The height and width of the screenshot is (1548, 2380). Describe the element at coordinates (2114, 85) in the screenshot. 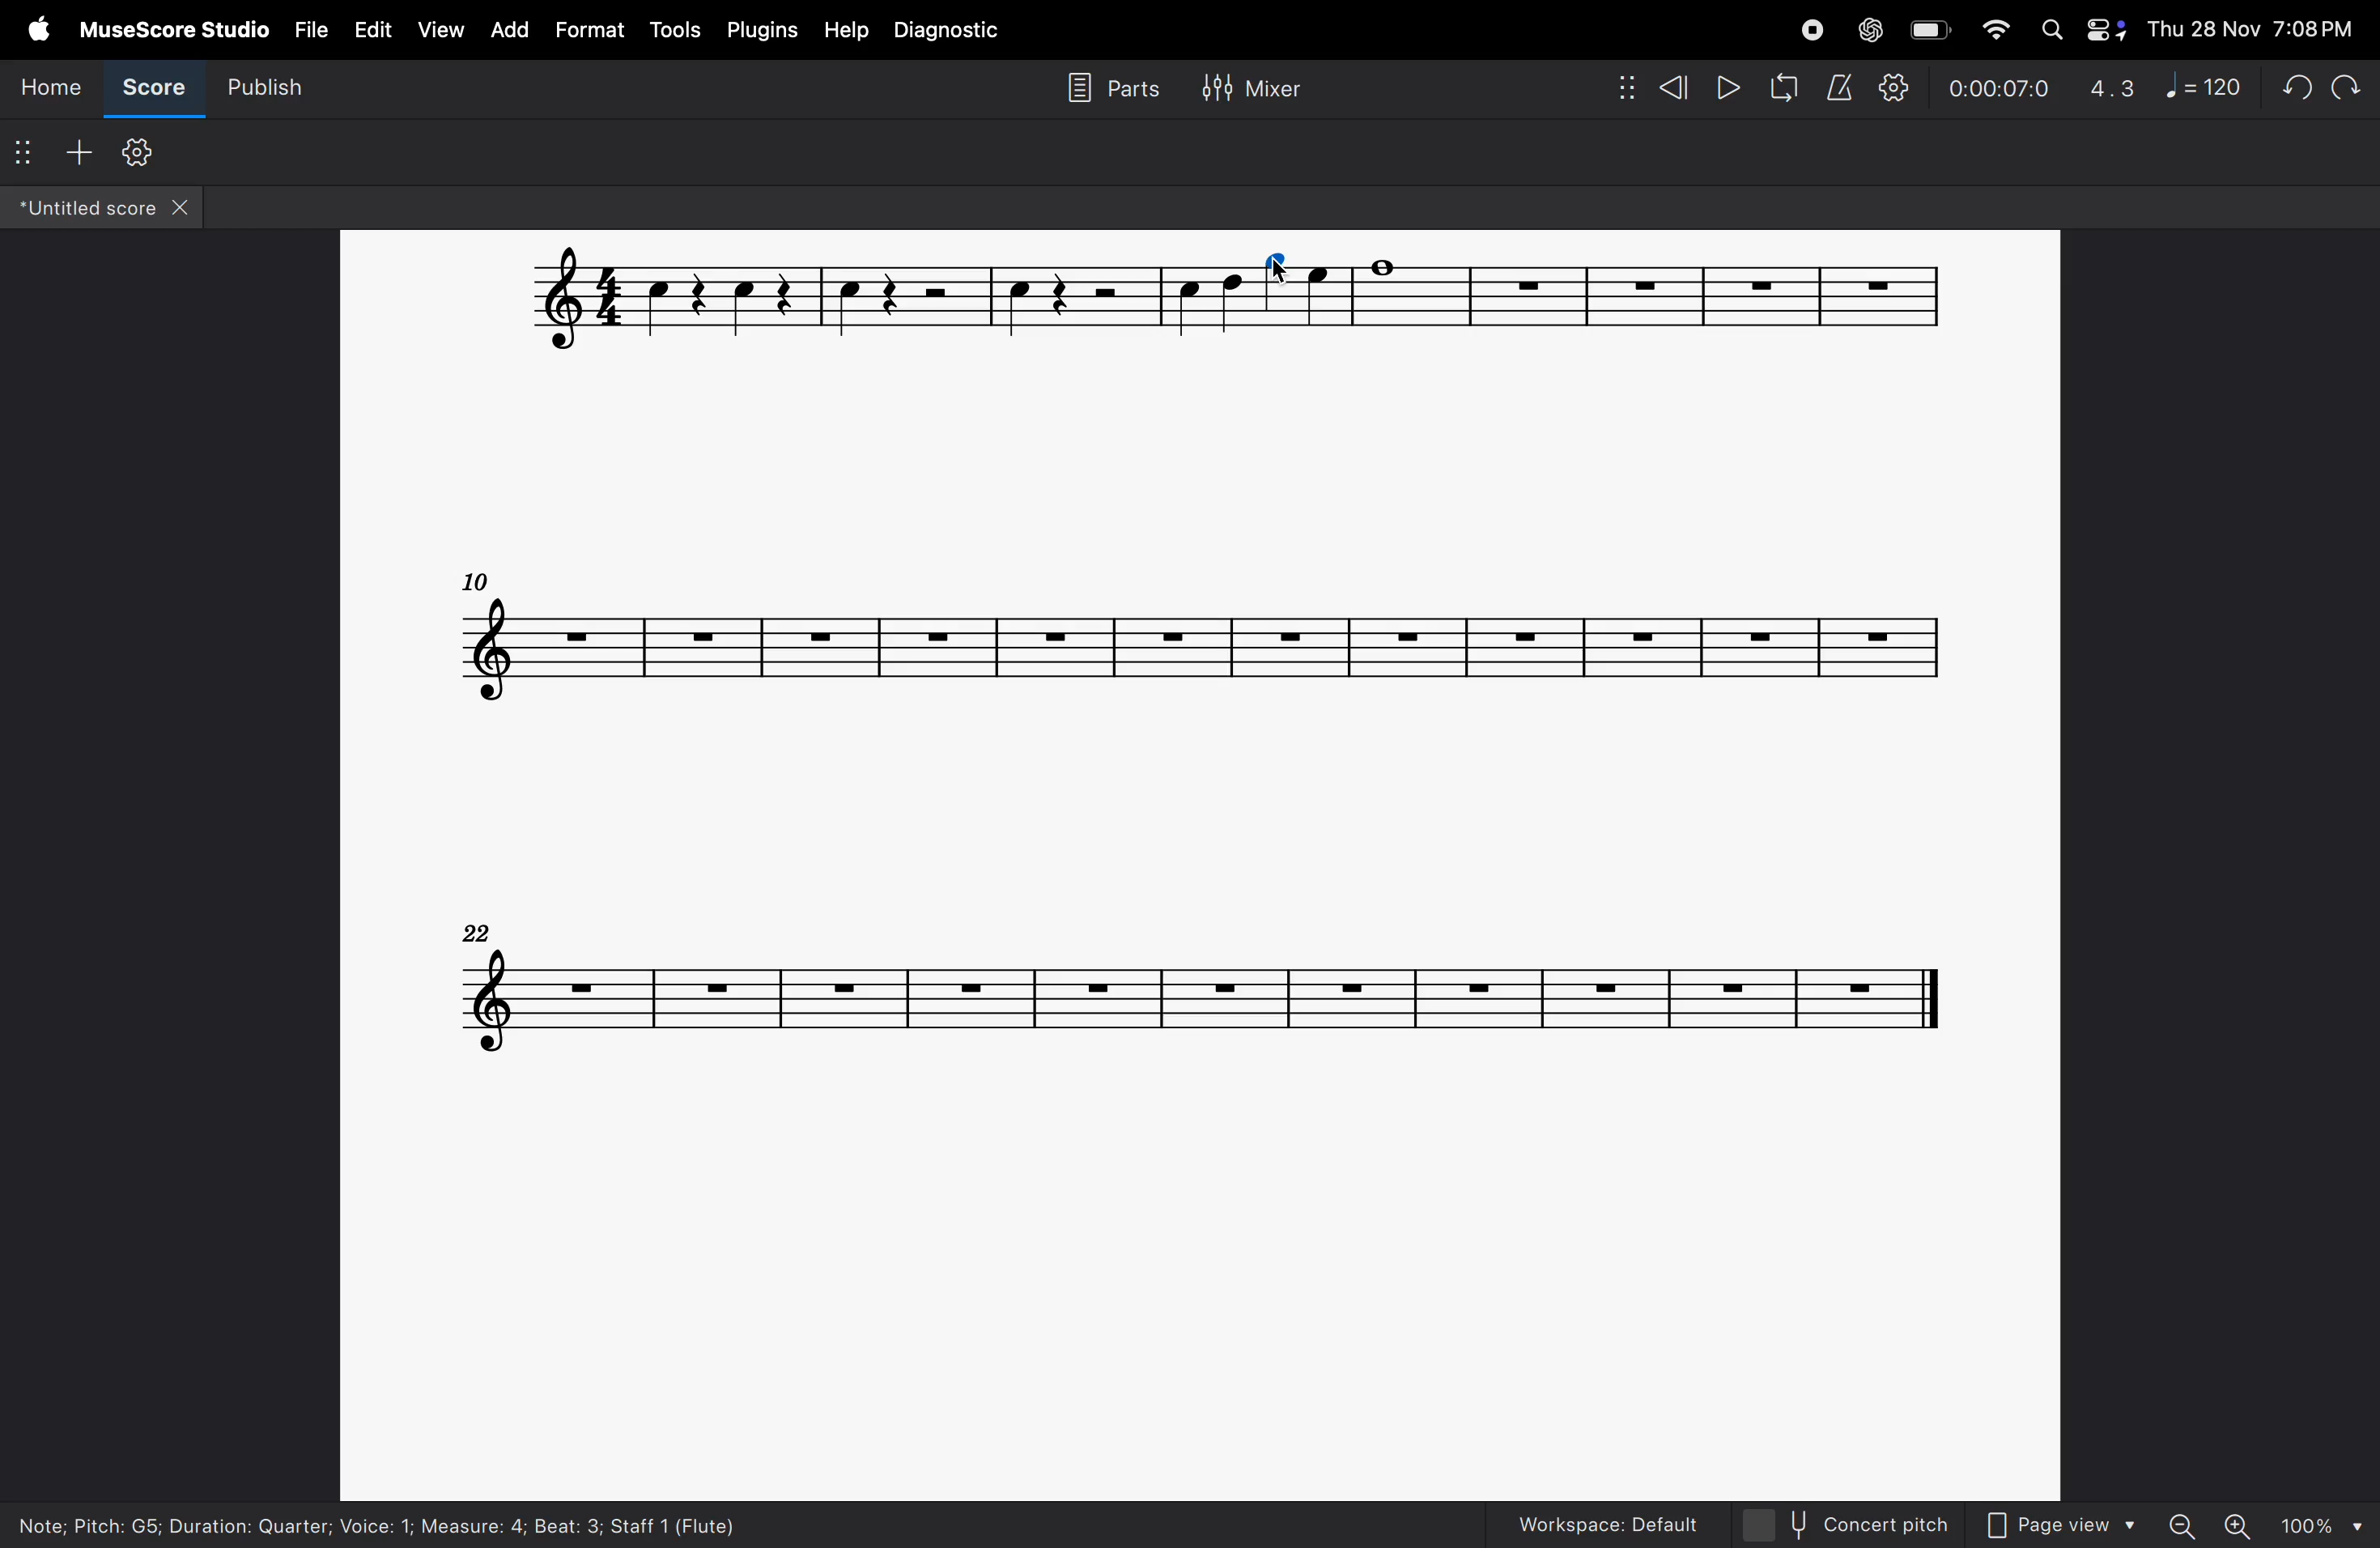

I see `4.3` at that location.